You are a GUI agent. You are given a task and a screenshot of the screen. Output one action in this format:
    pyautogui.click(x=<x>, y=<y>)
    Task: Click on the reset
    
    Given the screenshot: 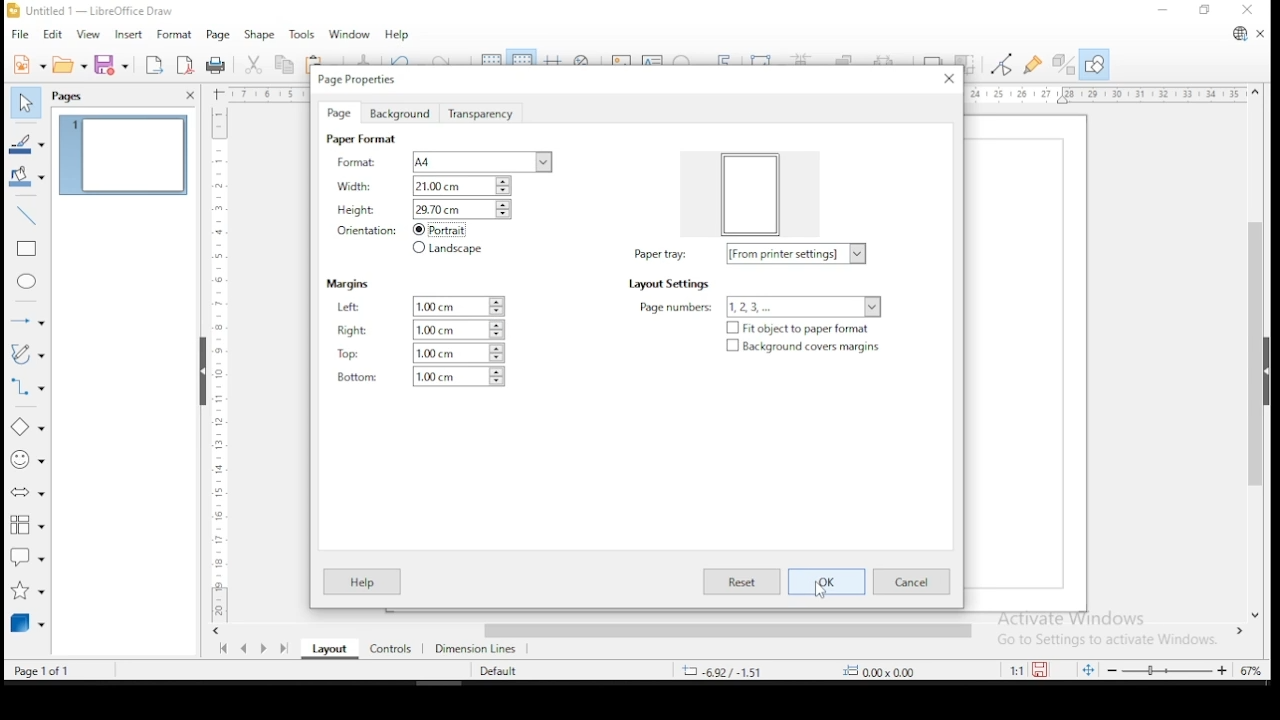 What is the action you would take?
    pyautogui.click(x=744, y=582)
    